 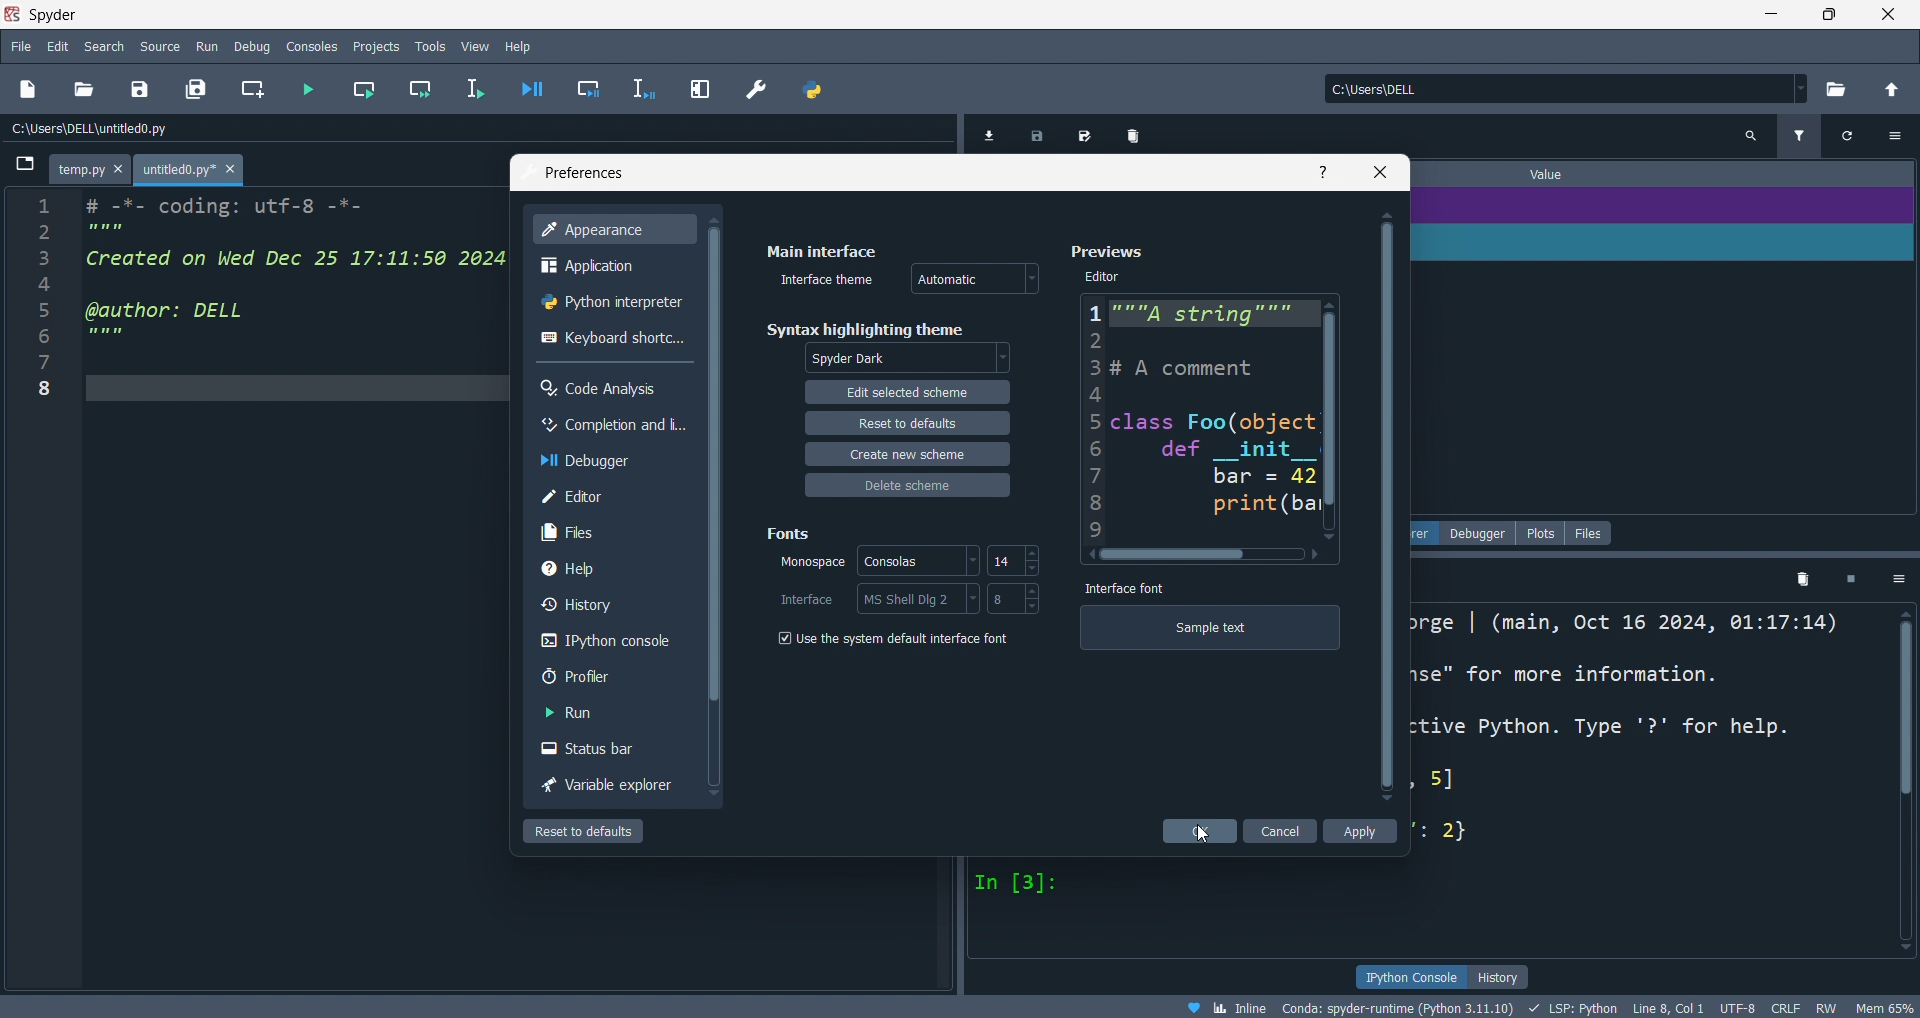 What do you see at coordinates (869, 597) in the screenshot?
I see `interface: MS Shell Dlg 2` at bounding box center [869, 597].